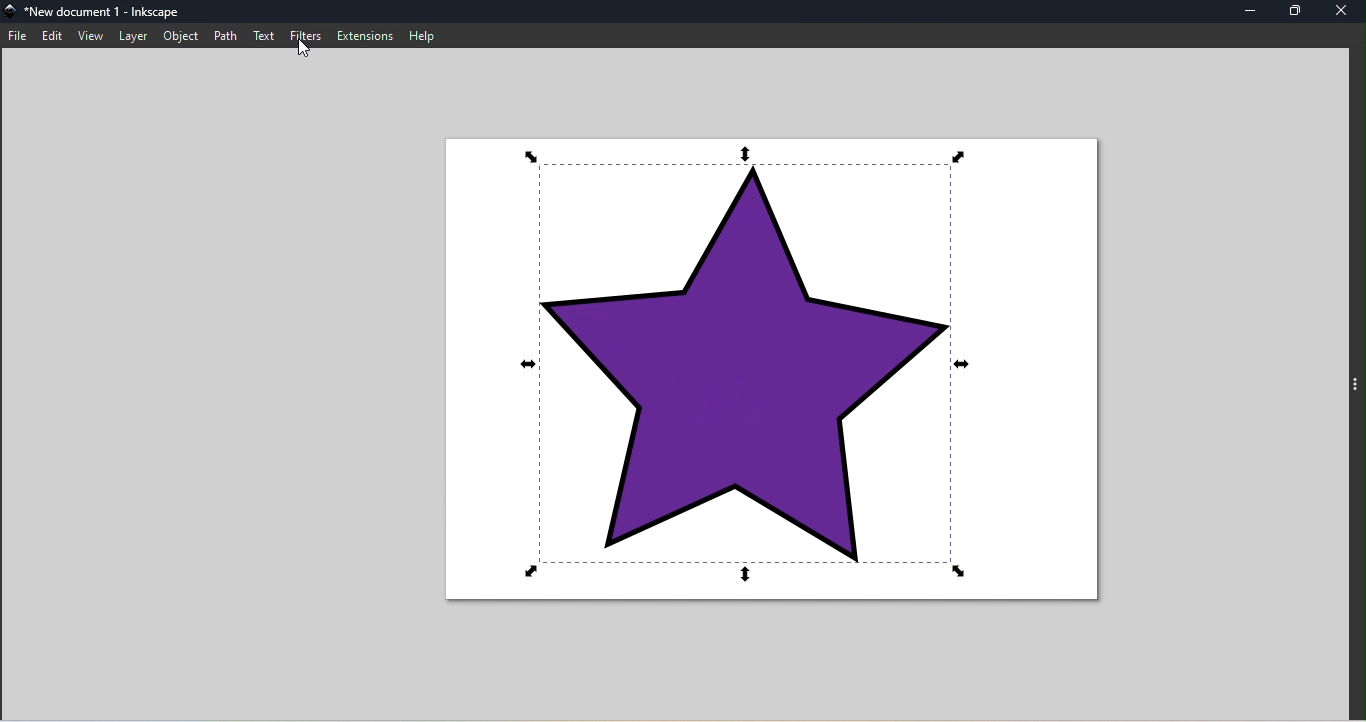  What do you see at coordinates (1340, 10) in the screenshot?
I see `close` at bounding box center [1340, 10].